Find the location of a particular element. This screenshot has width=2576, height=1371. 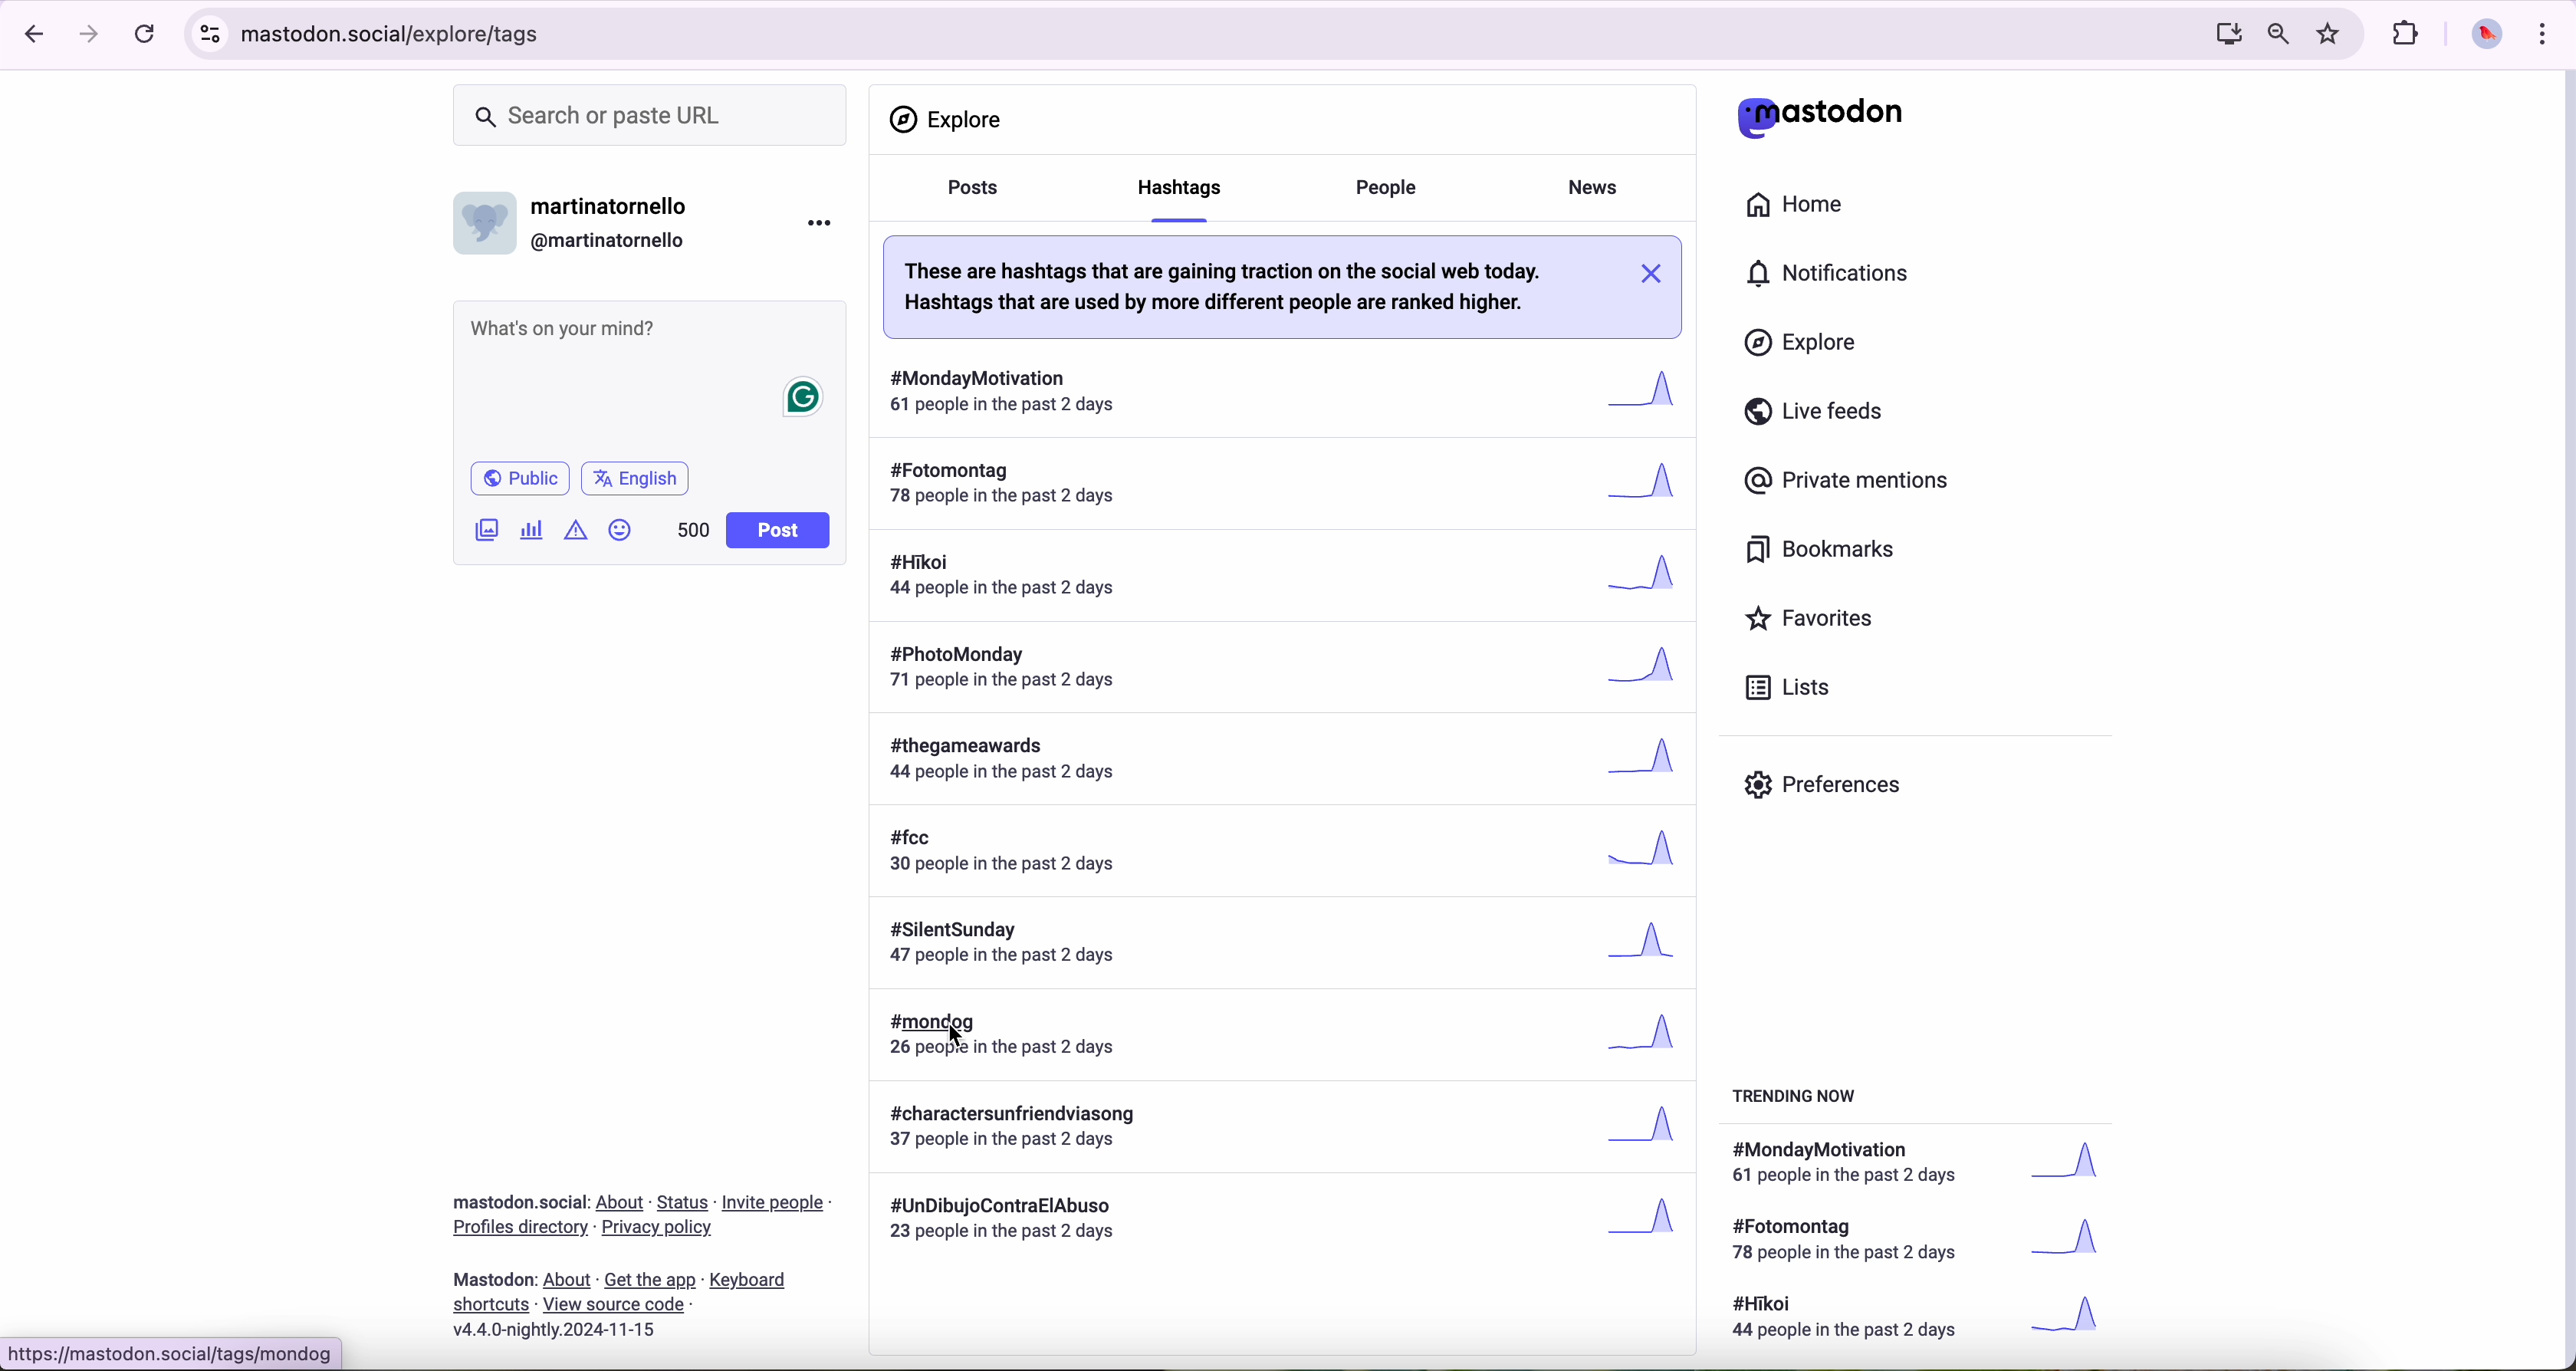

text is located at coordinates (1851, 1242).